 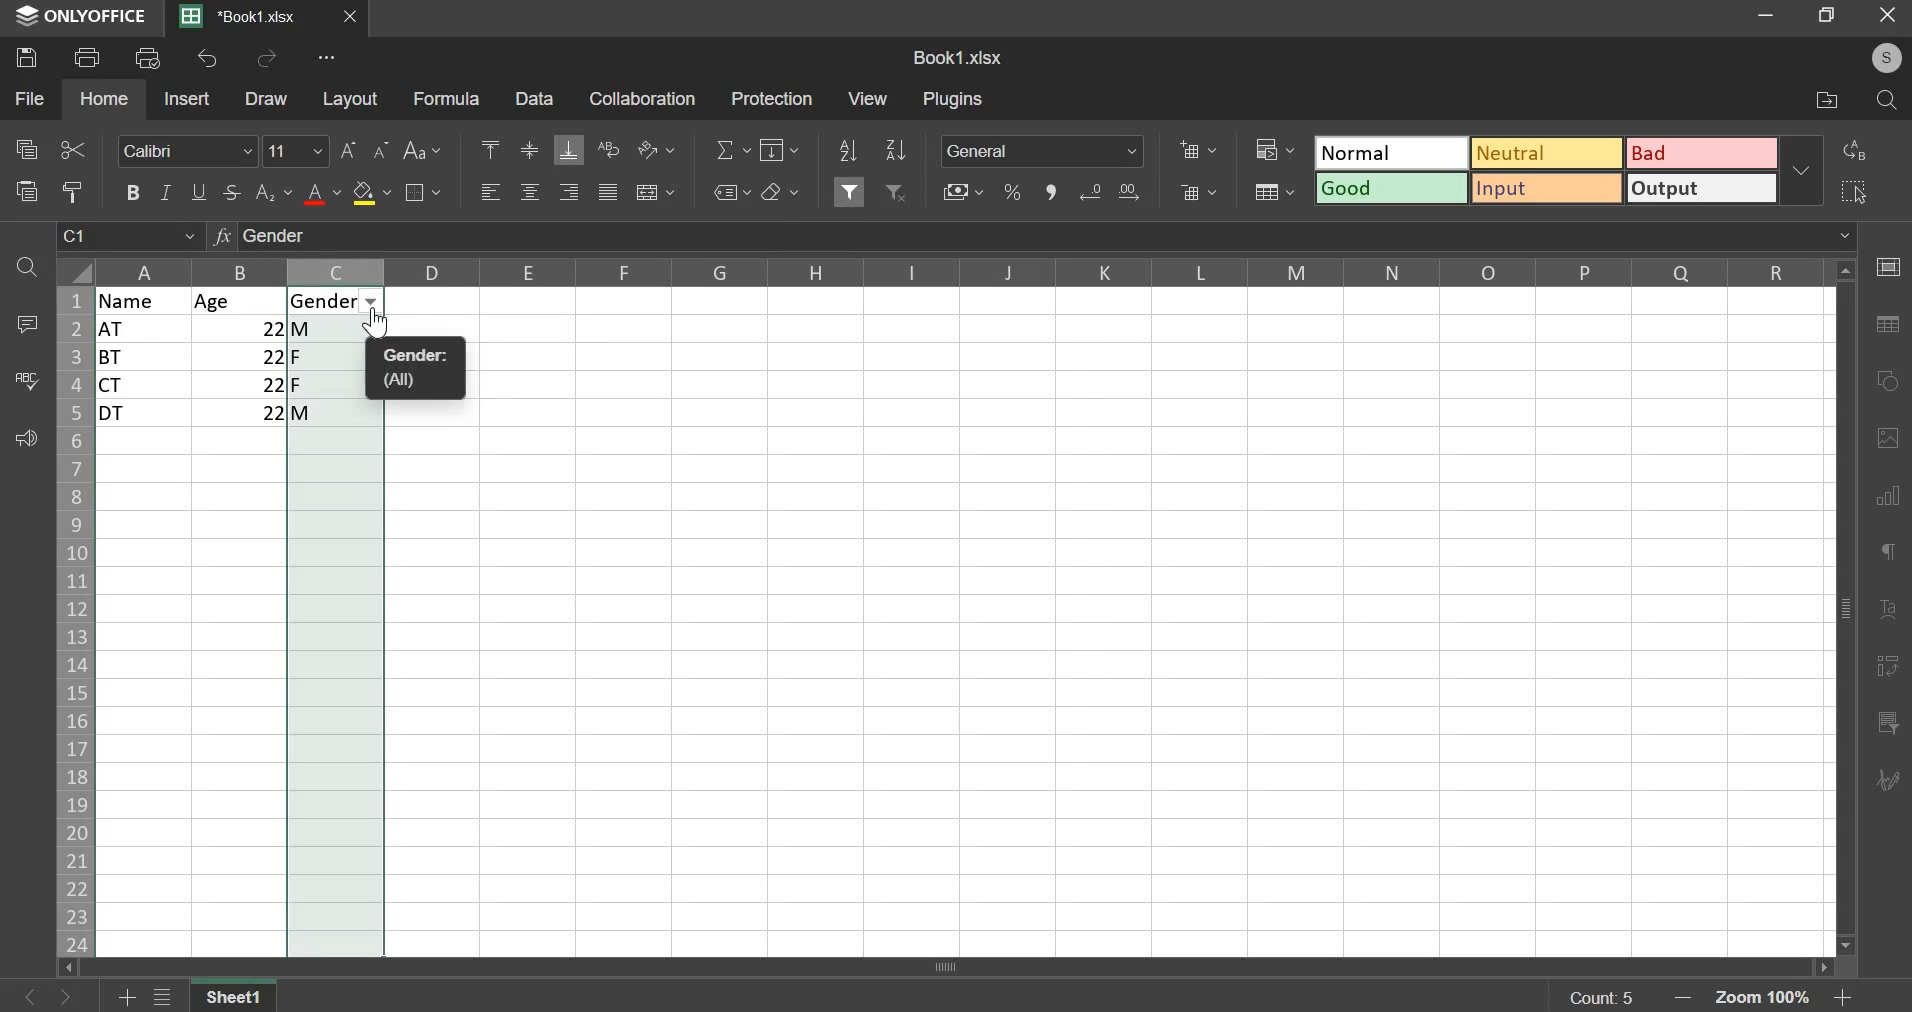 I want to click on insert function, so click(x=1032, y=239).